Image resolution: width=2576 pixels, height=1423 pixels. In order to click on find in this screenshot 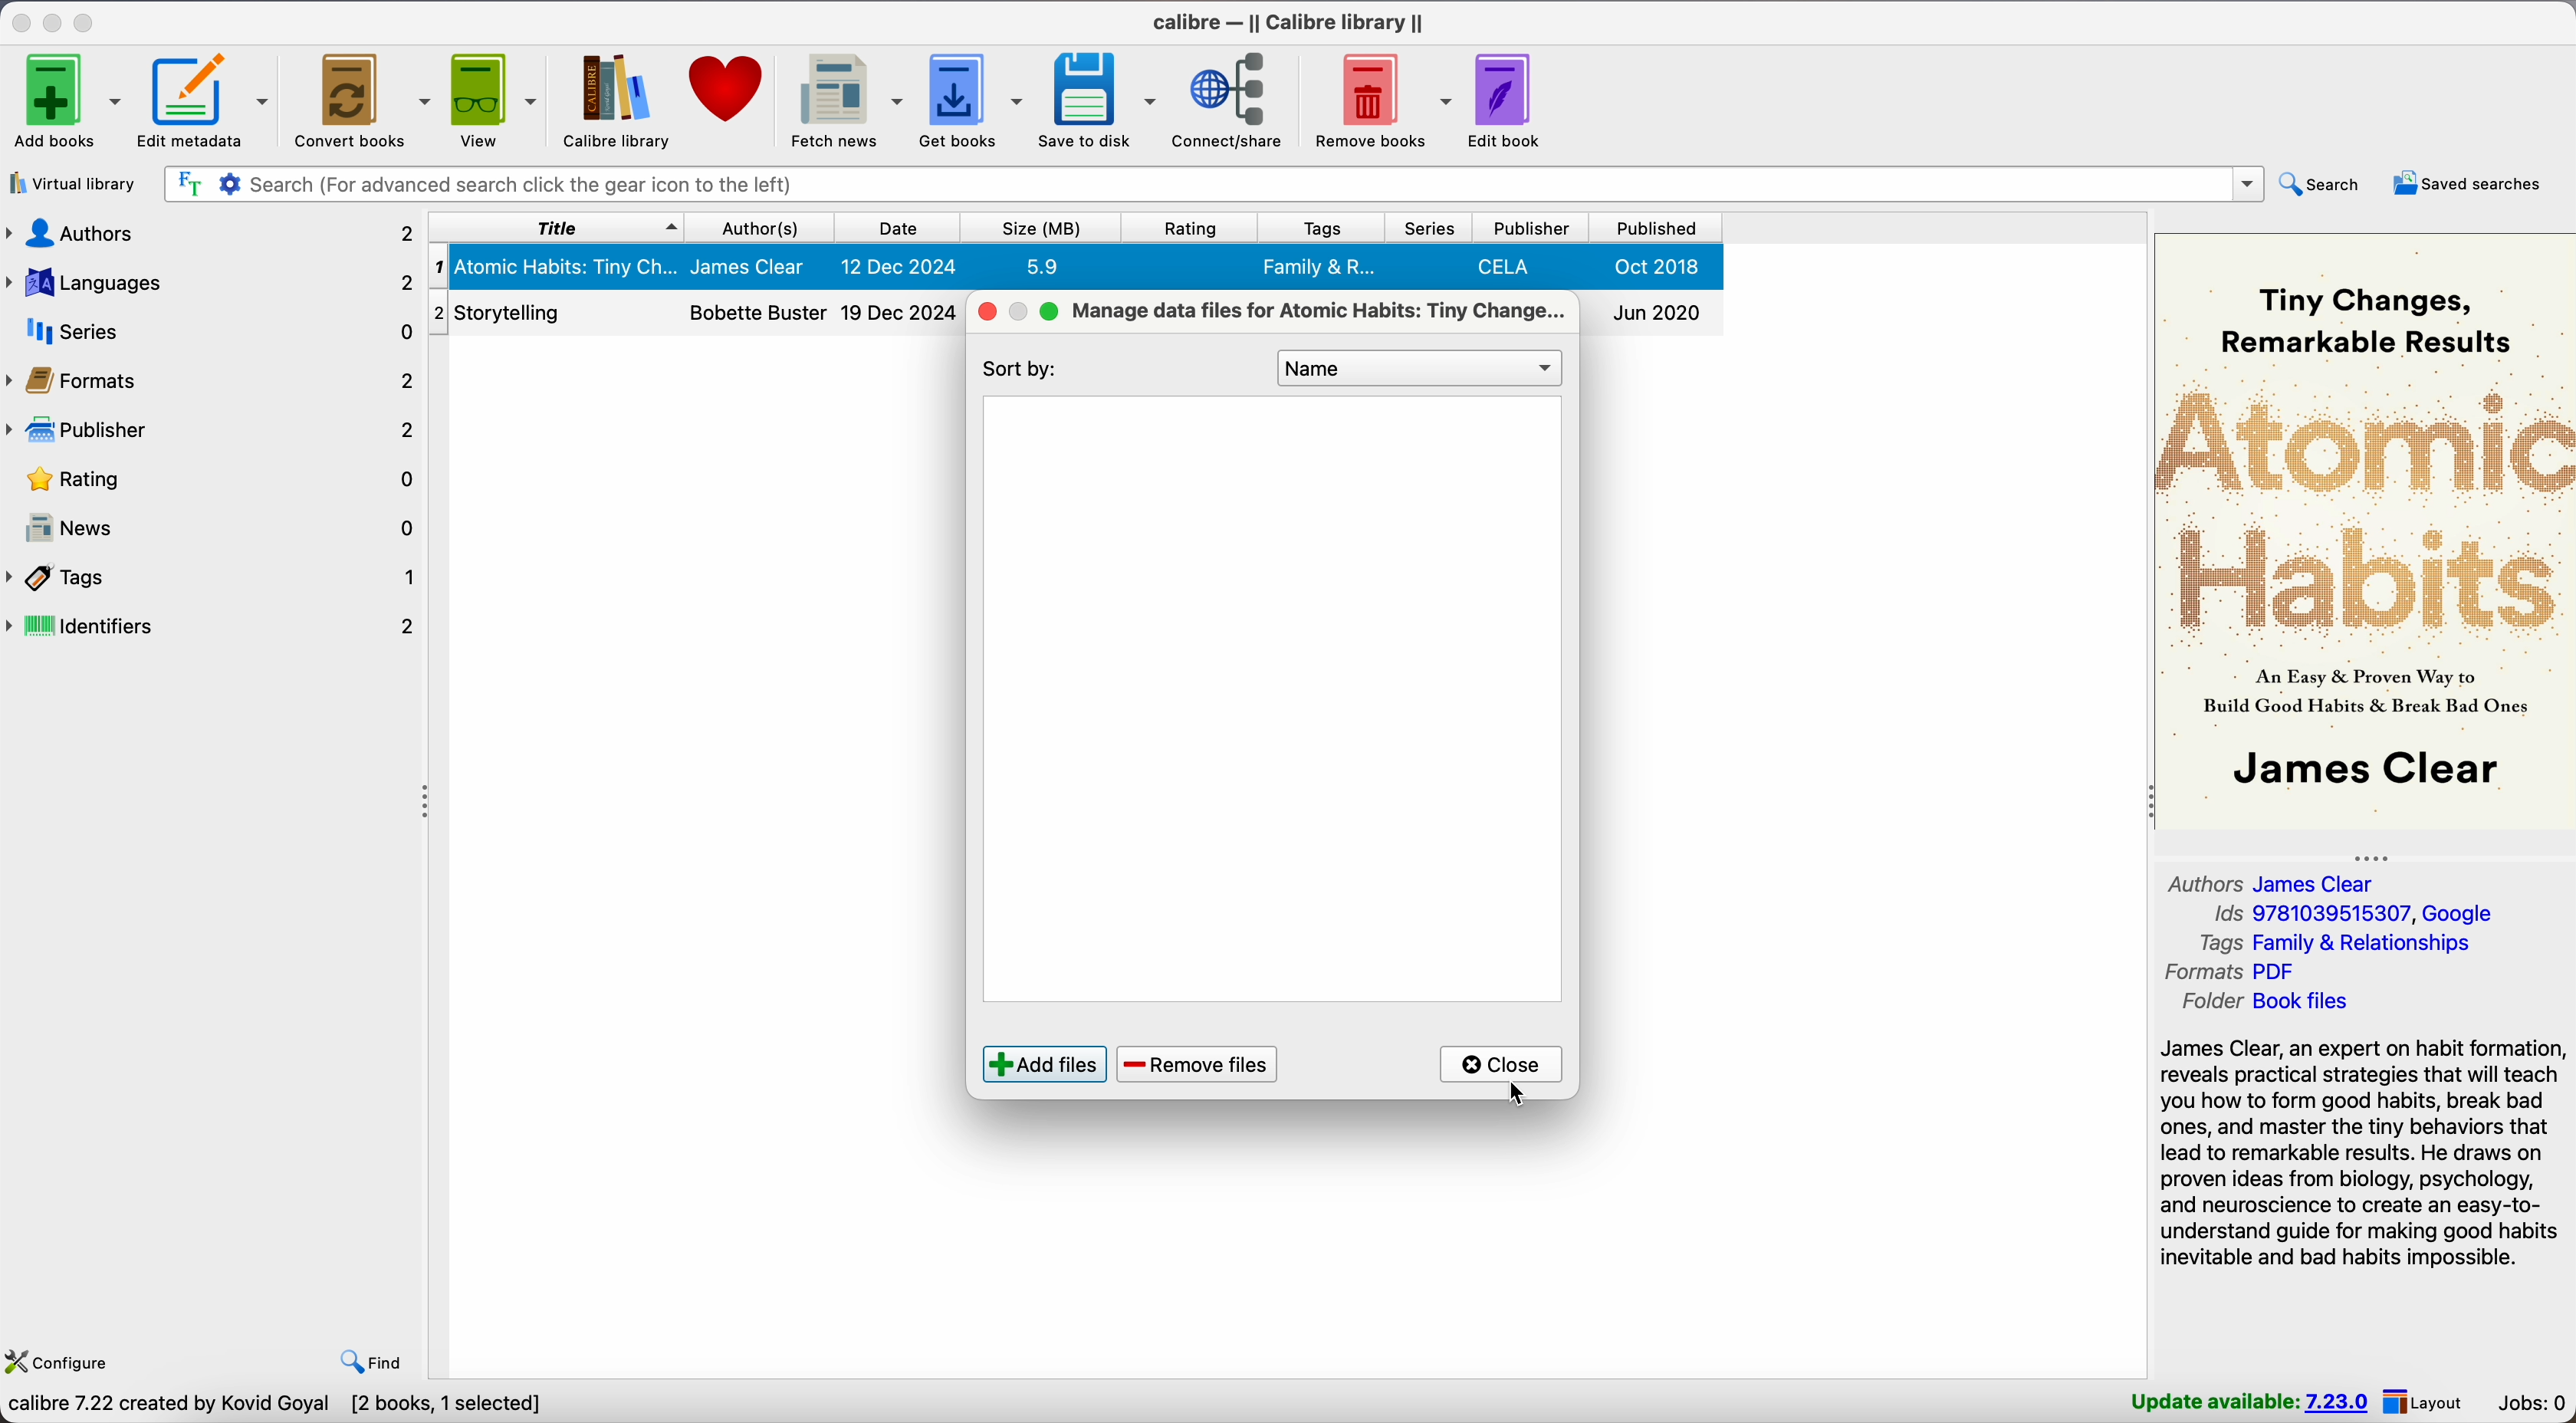, I will do `click(365, 1358)`.